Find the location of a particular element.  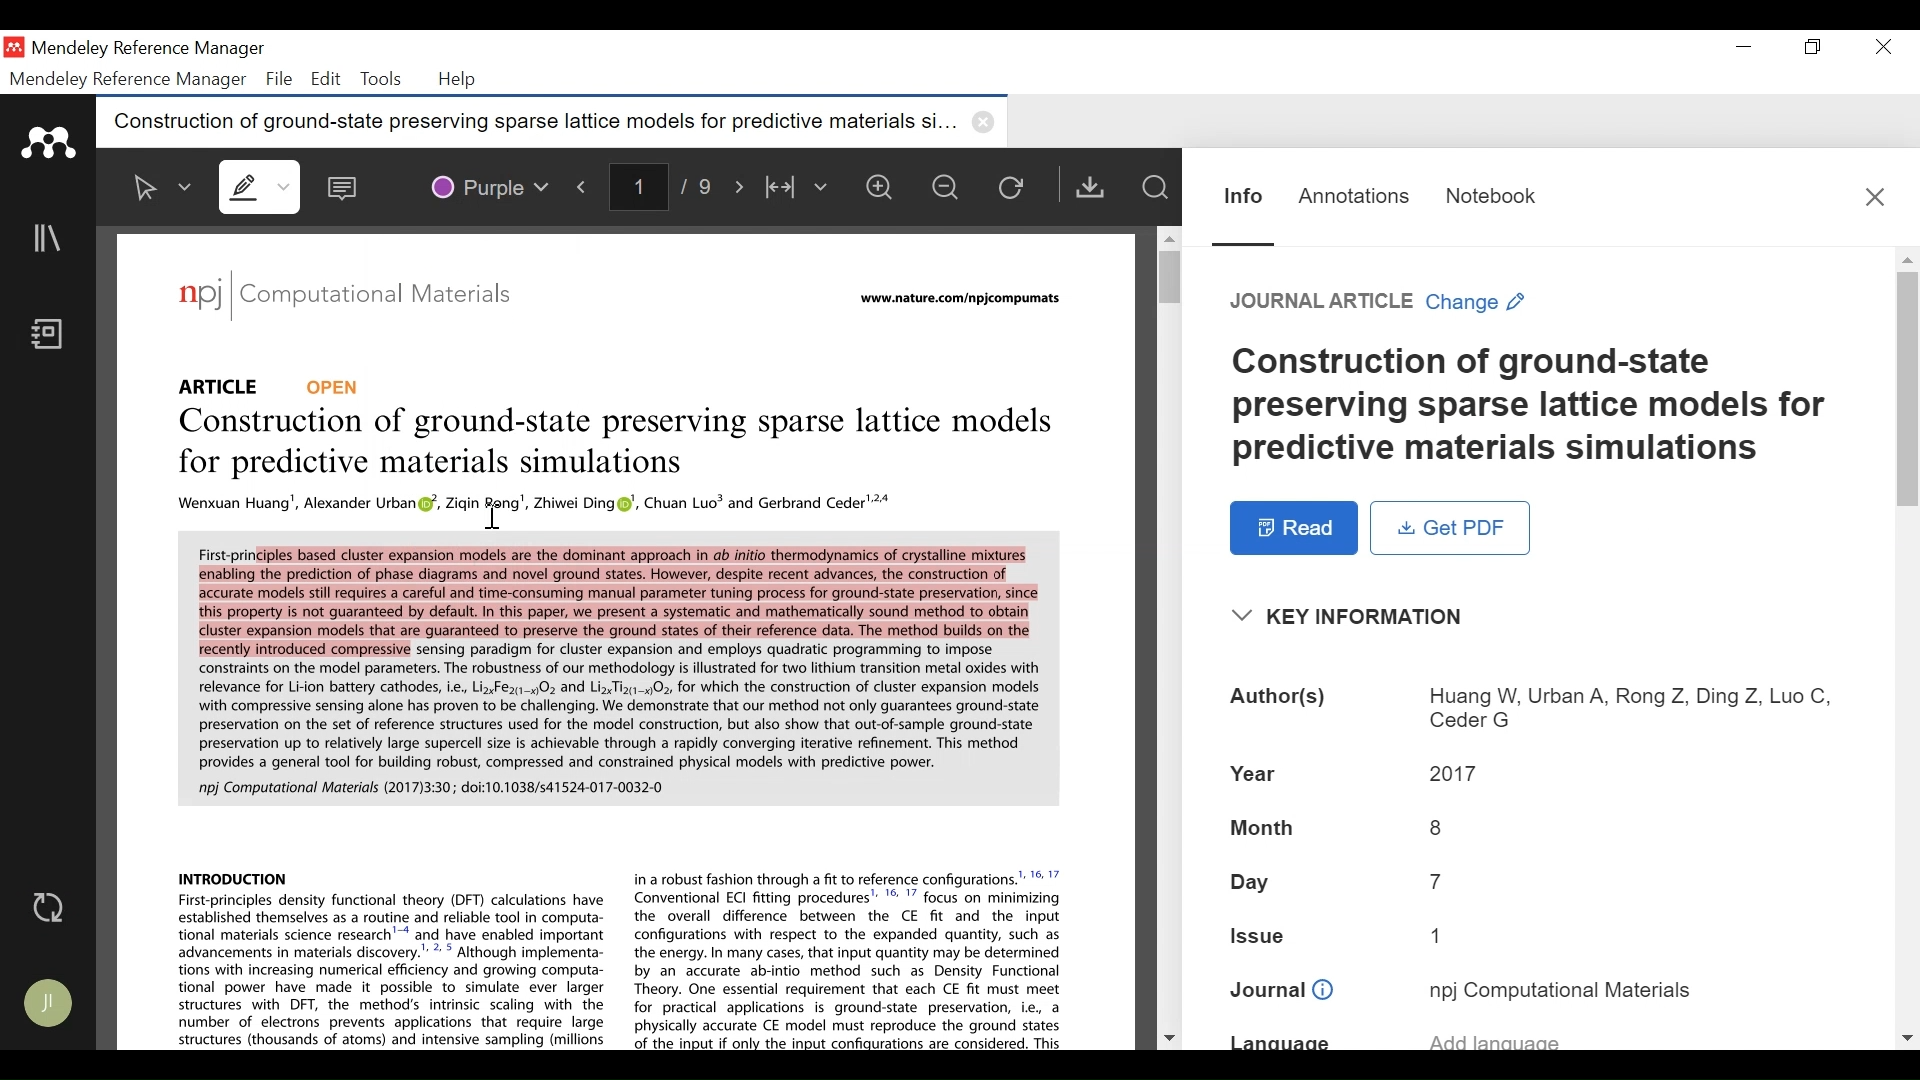

Sync is located at coordinates (51, 909).